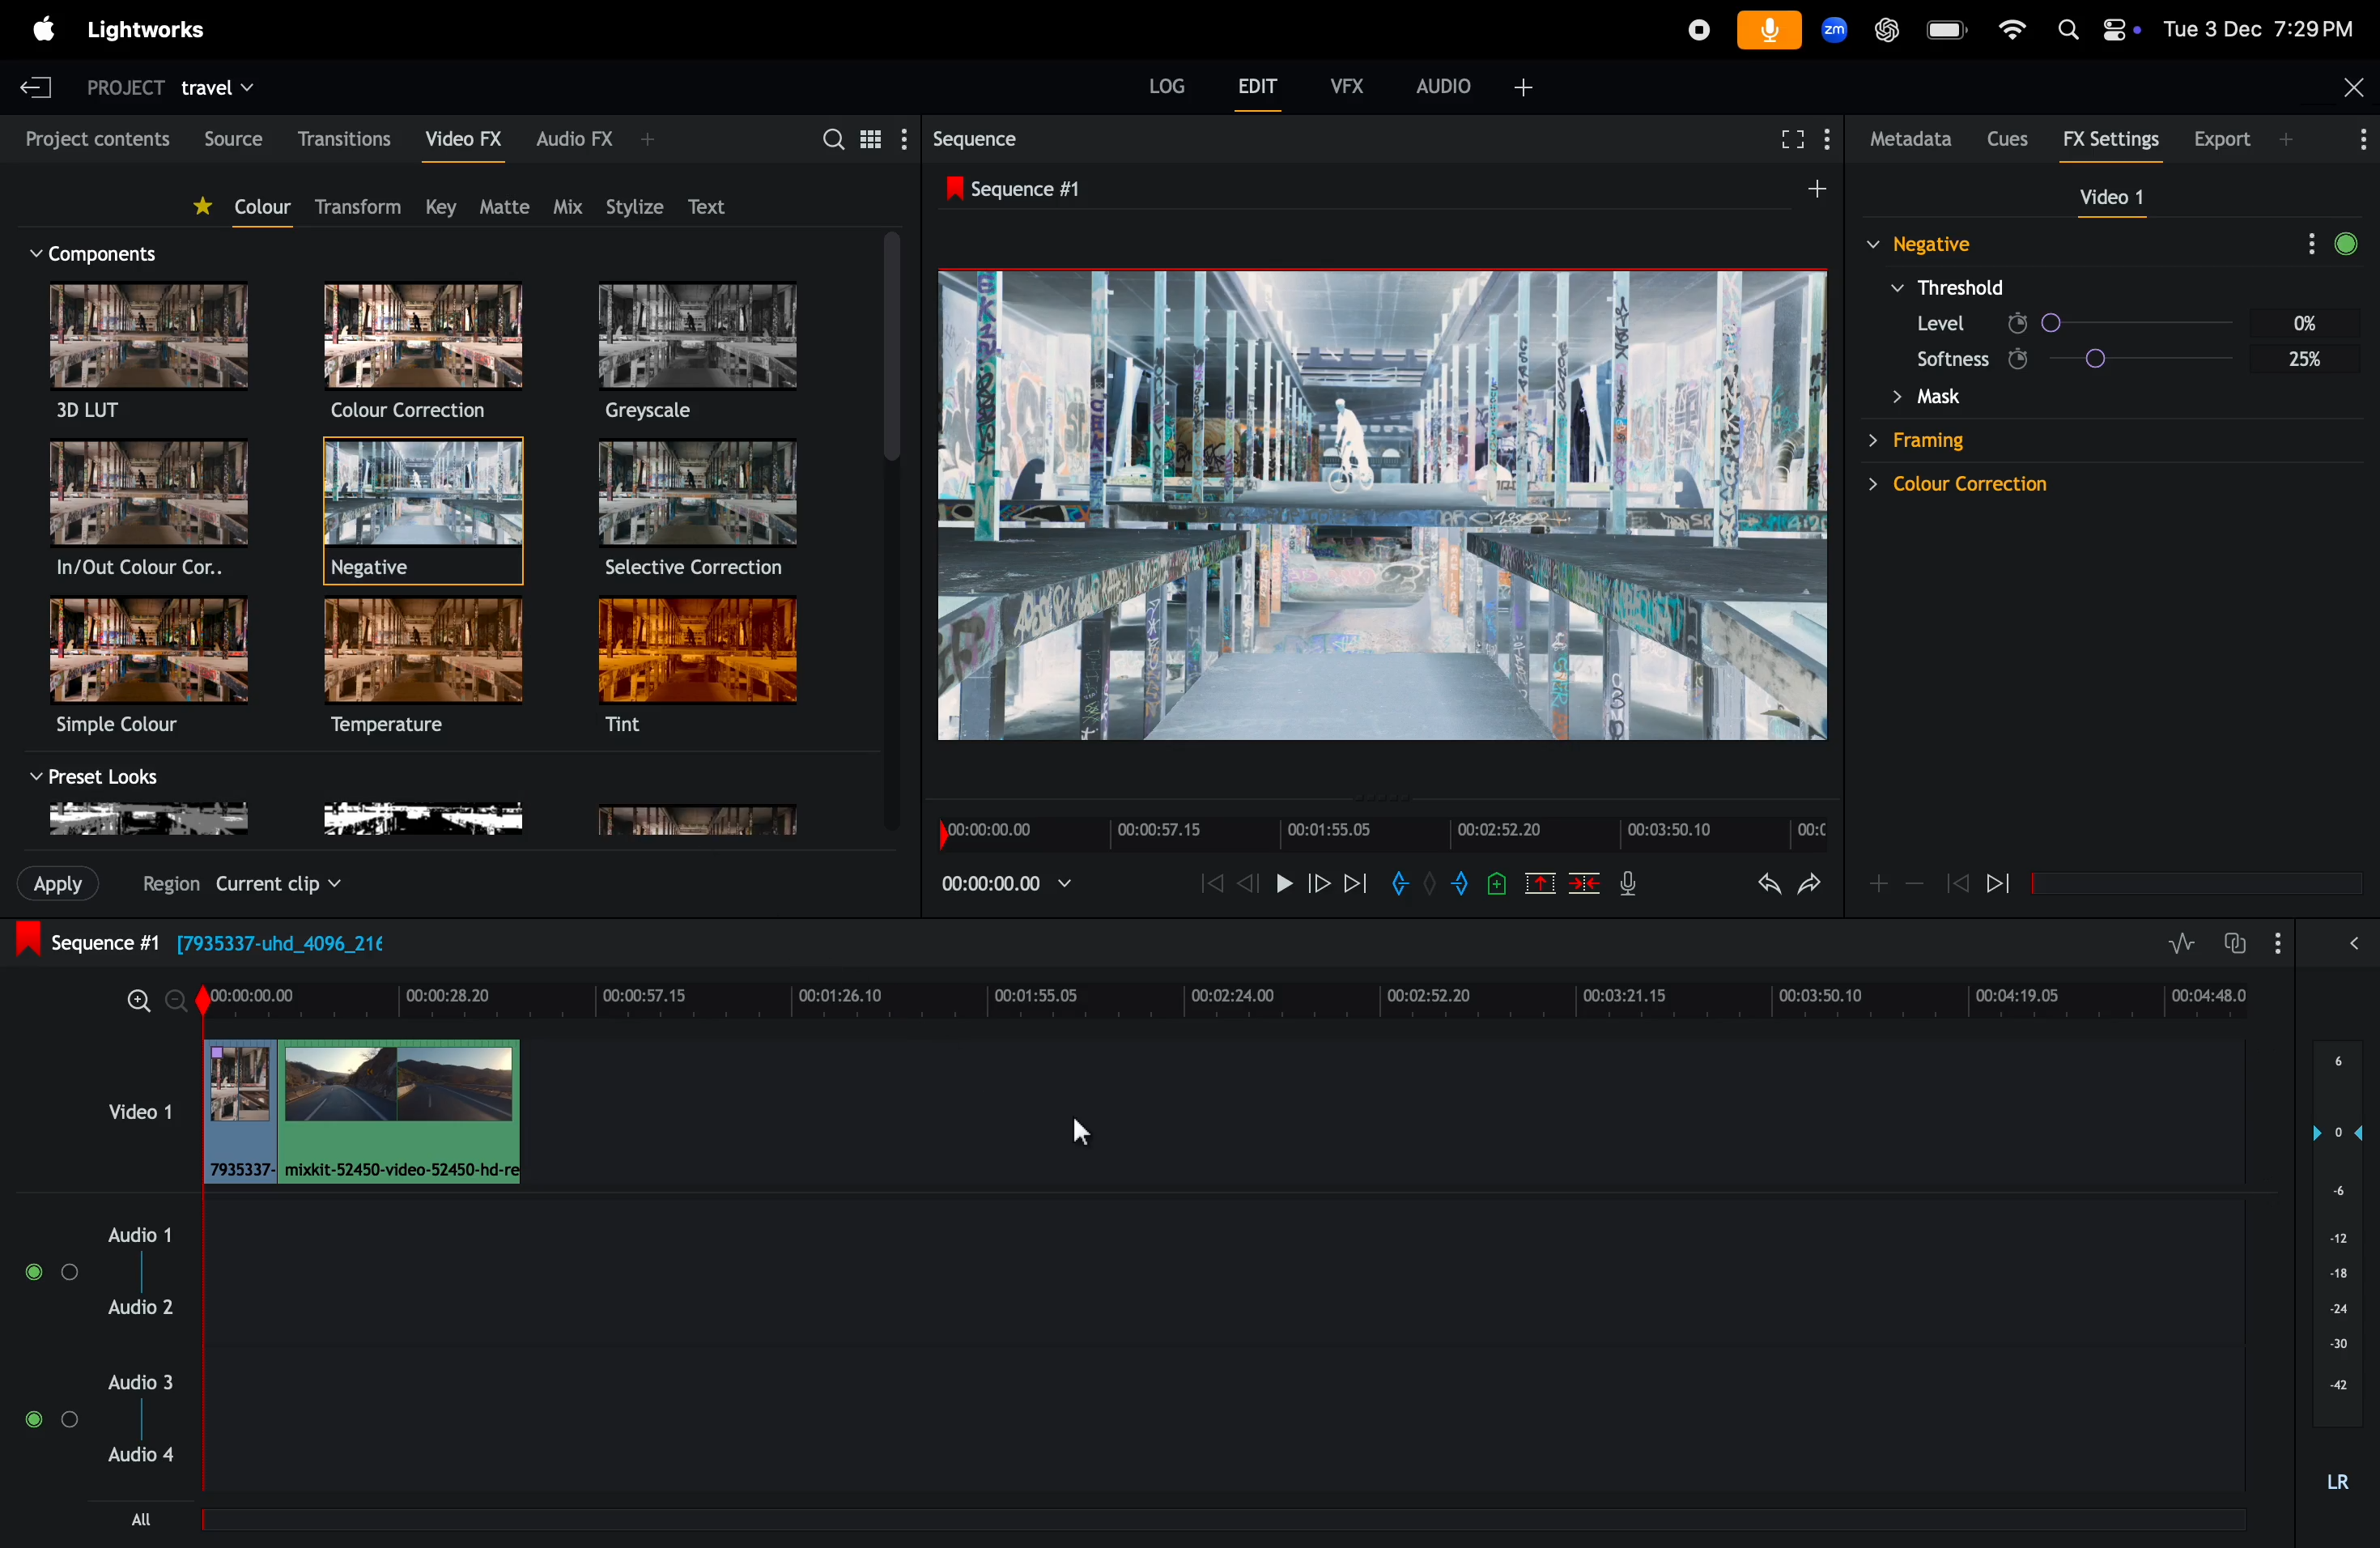 The width and height of the screenshot is (2380, 1548). What do you see at coordinates (444, 202) in the screenshot?
I see `key` at bounding box center [444, 202].